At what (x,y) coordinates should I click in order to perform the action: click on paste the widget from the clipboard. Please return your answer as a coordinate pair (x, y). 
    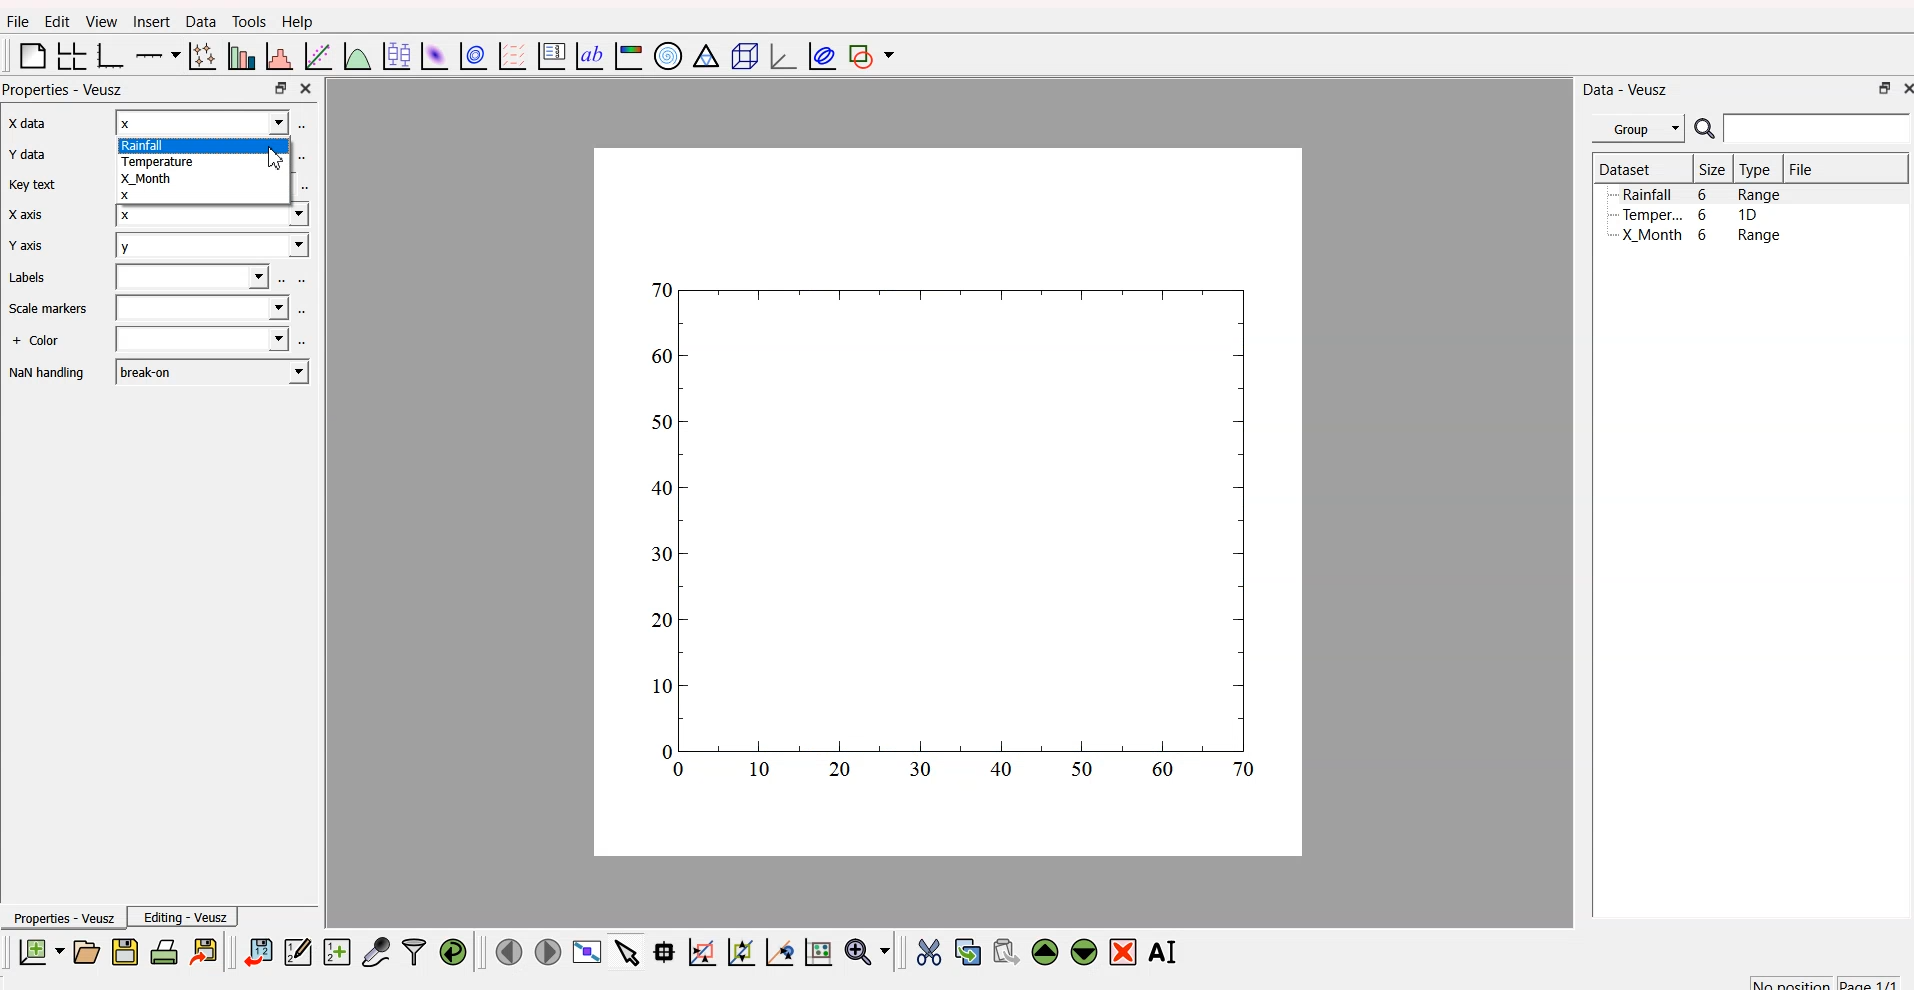
    Looking at the image, I should click on (1005, 951).